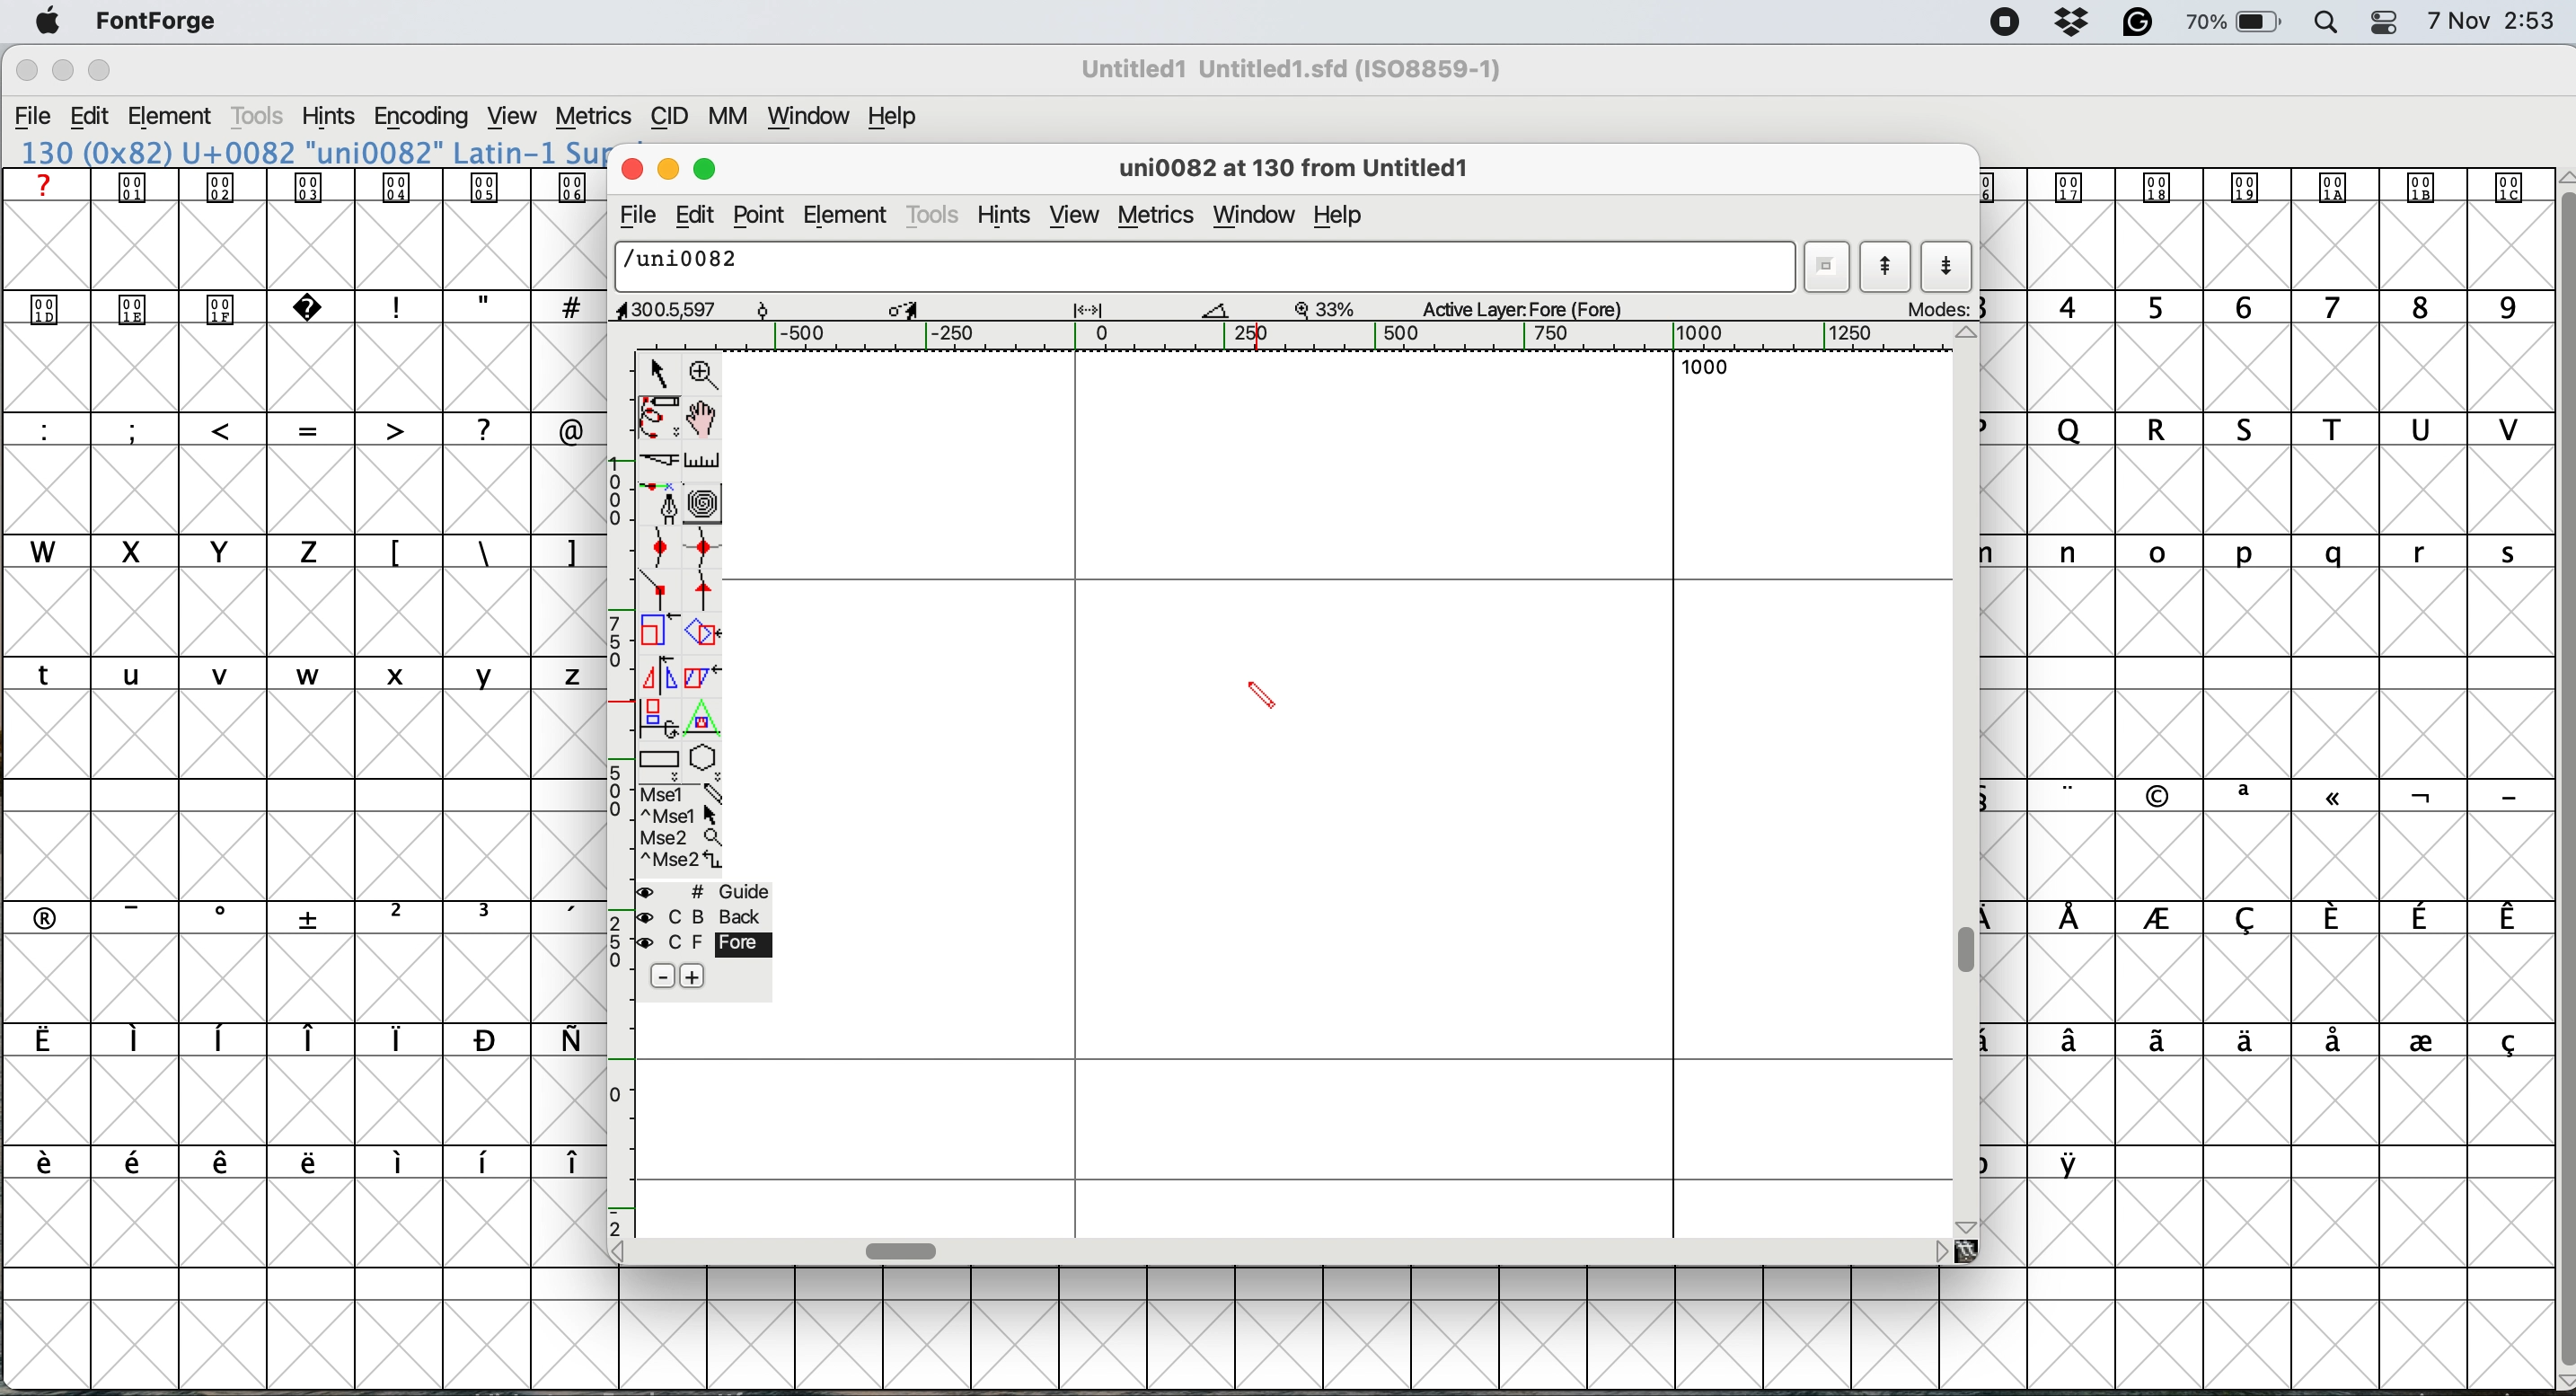 Image resolution: width=2576 pixels, height=1396 pixels. What do you see at coordinates (735, 119) in the screenshot?
I see `mm` at bounding box center [735, 119].